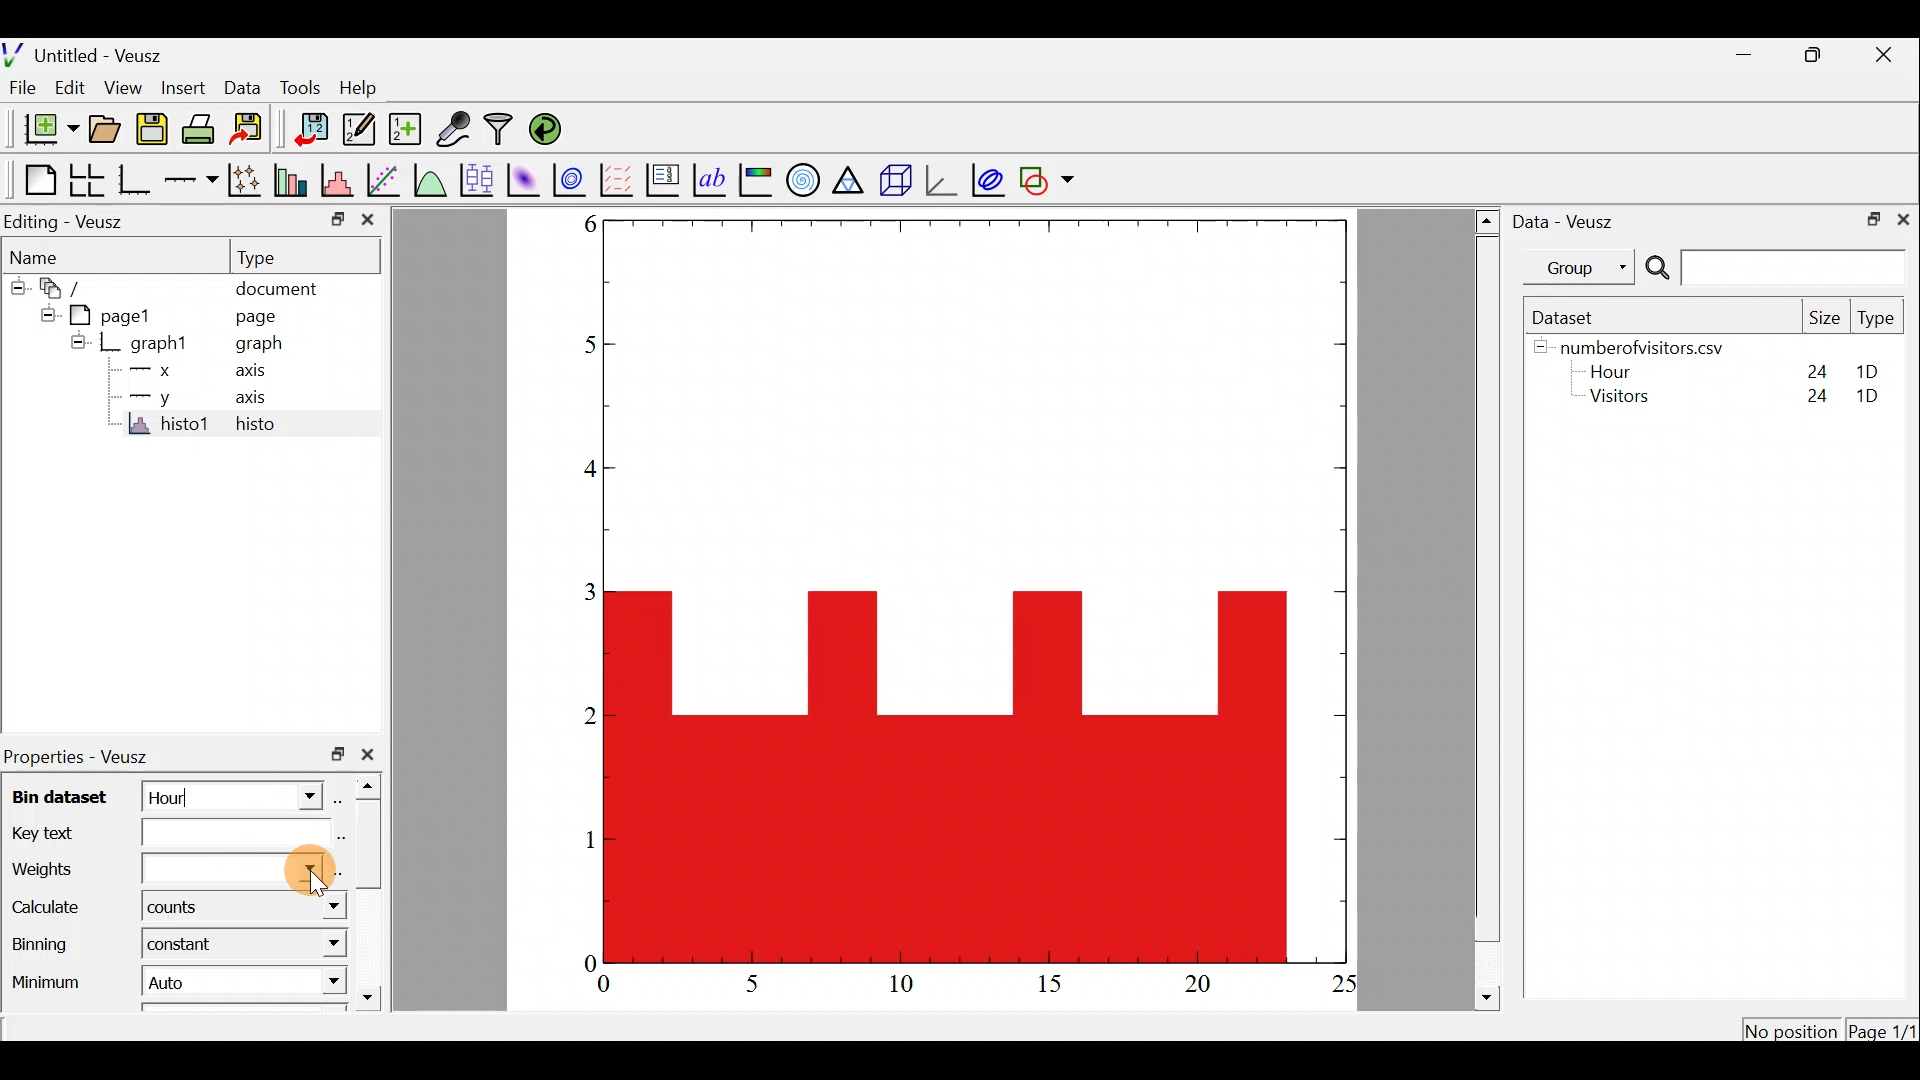  I want to click on Type, so click(268, 257).